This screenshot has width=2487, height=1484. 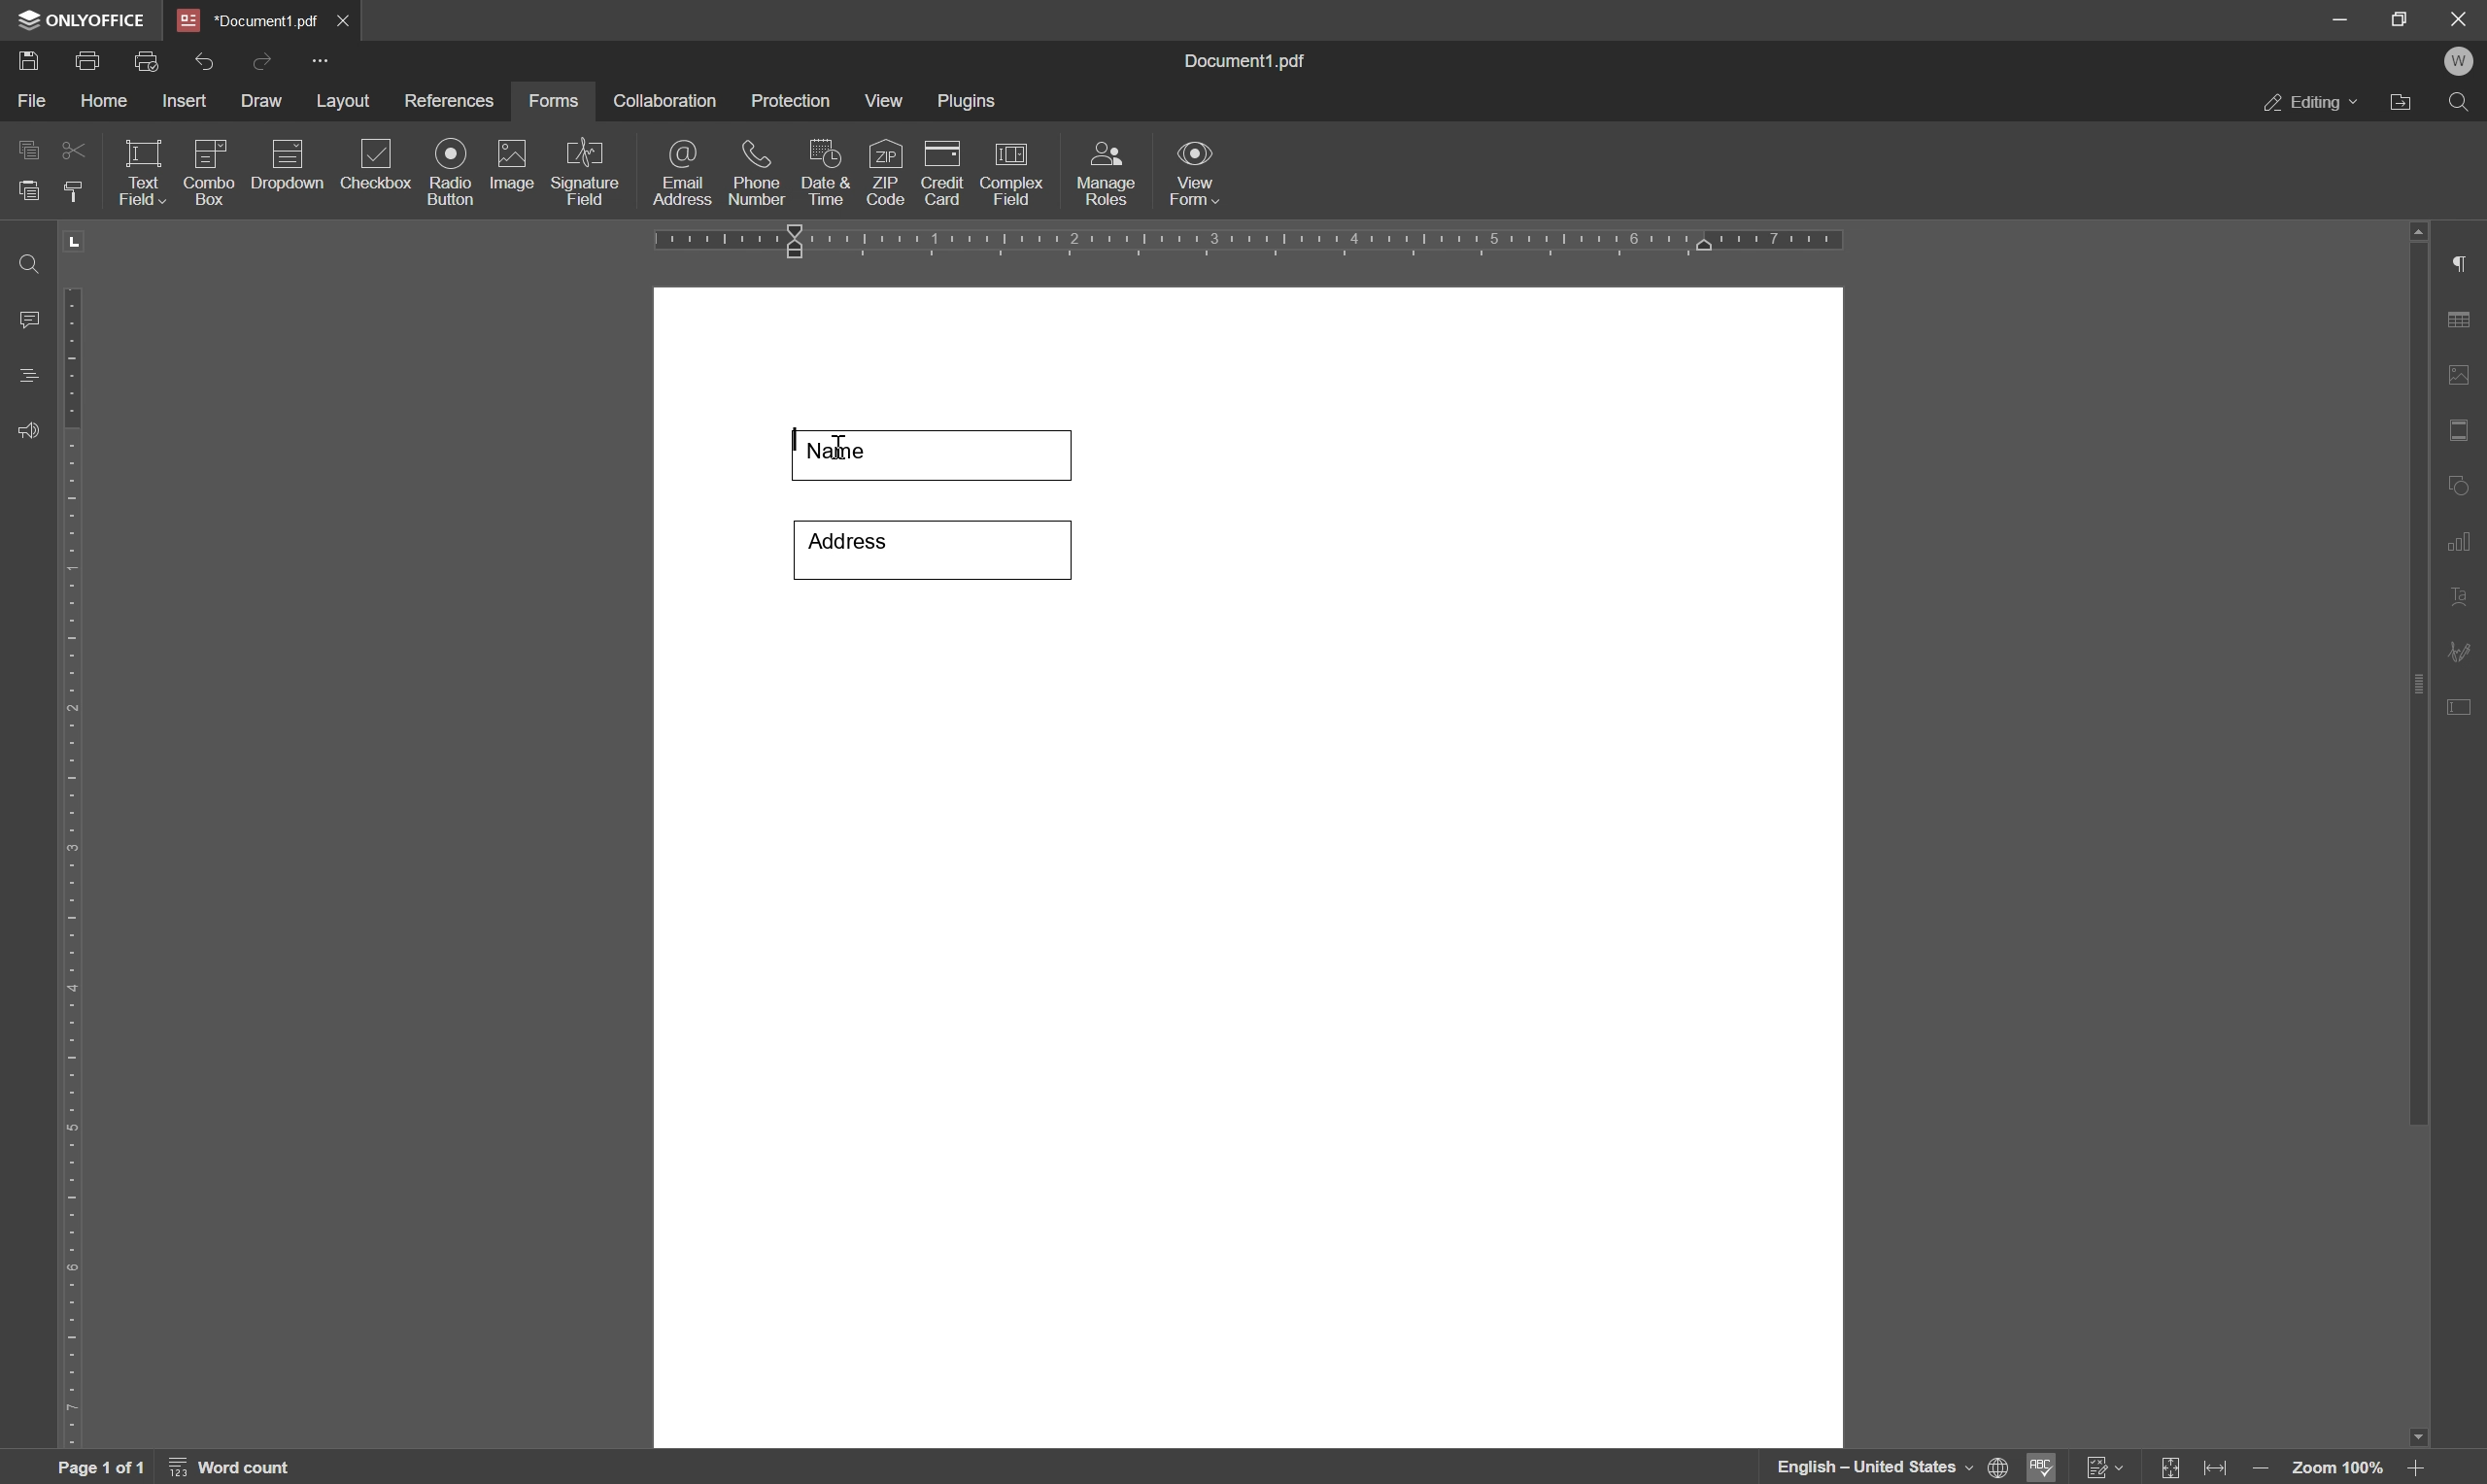 I want to click on checkbox, so click(x=376, y=164).